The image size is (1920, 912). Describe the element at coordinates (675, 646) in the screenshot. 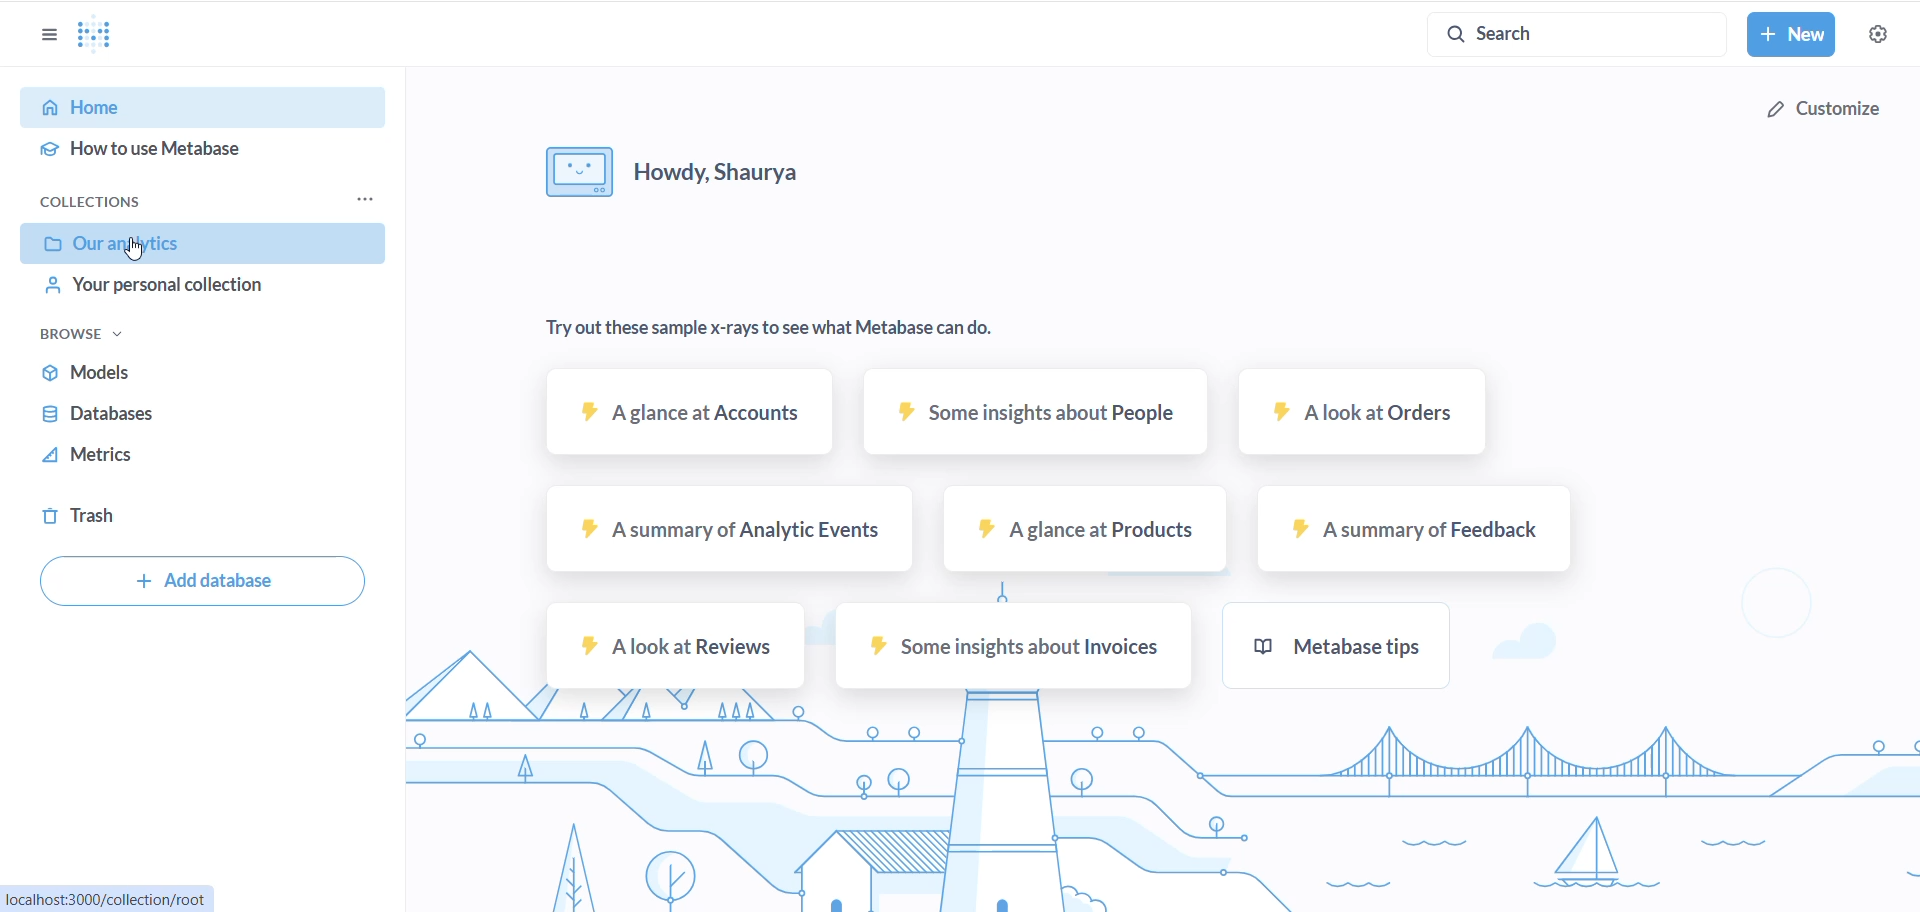

I see `A look at reviews` at that location.